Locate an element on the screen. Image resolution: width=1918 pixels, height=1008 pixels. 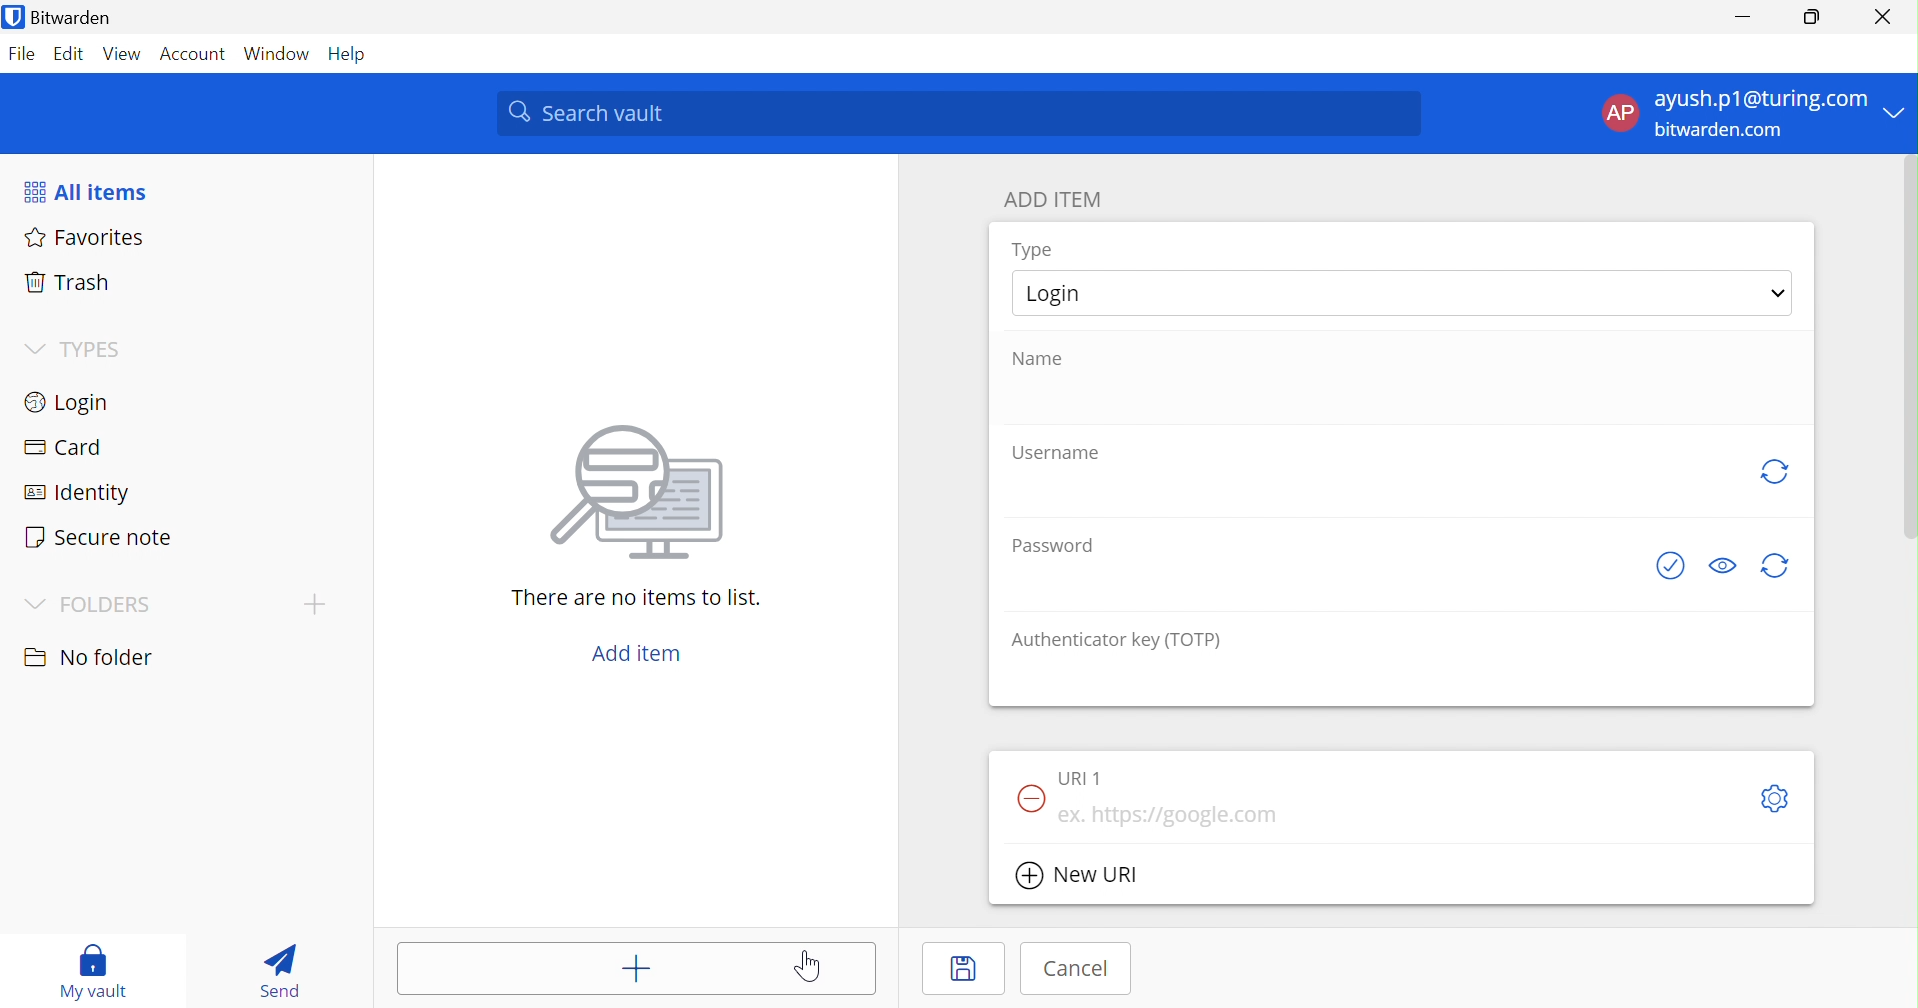
Send is located at coordinates (278, 971).